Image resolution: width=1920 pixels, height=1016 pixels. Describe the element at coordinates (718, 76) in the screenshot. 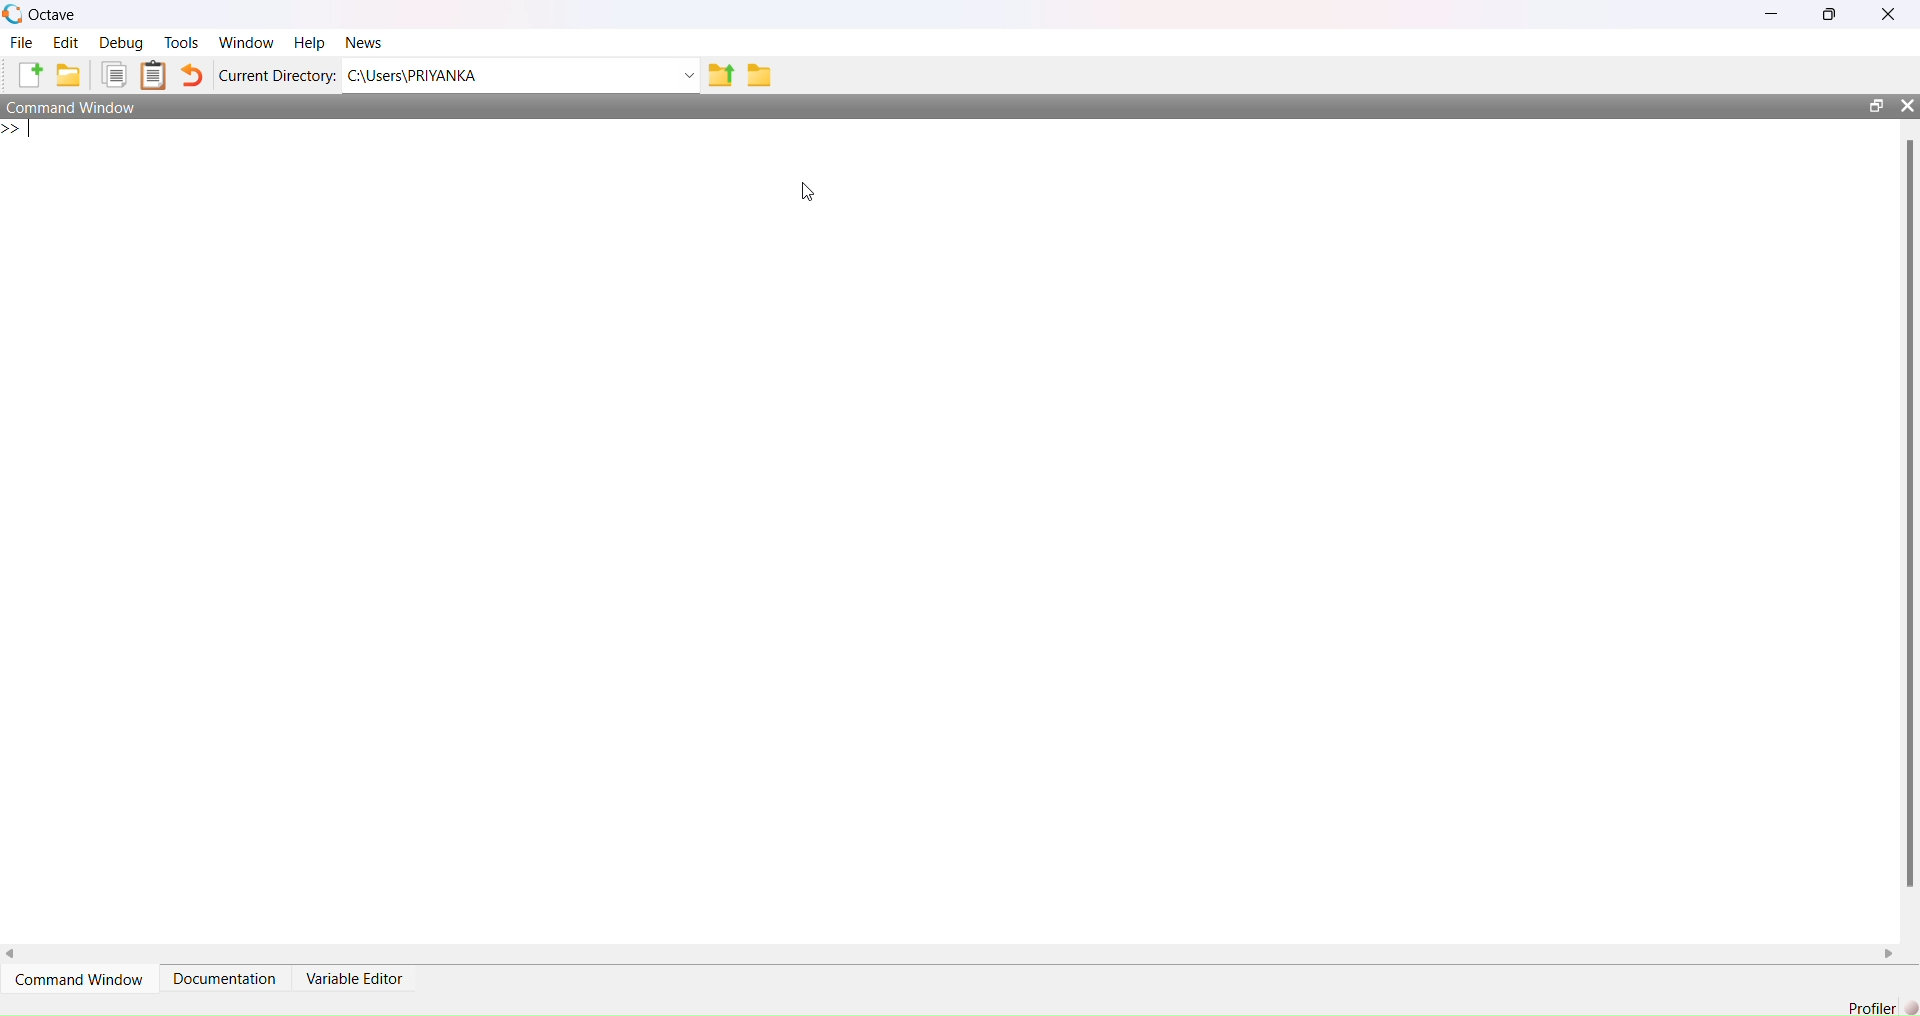

I see `One directory up` at that location.